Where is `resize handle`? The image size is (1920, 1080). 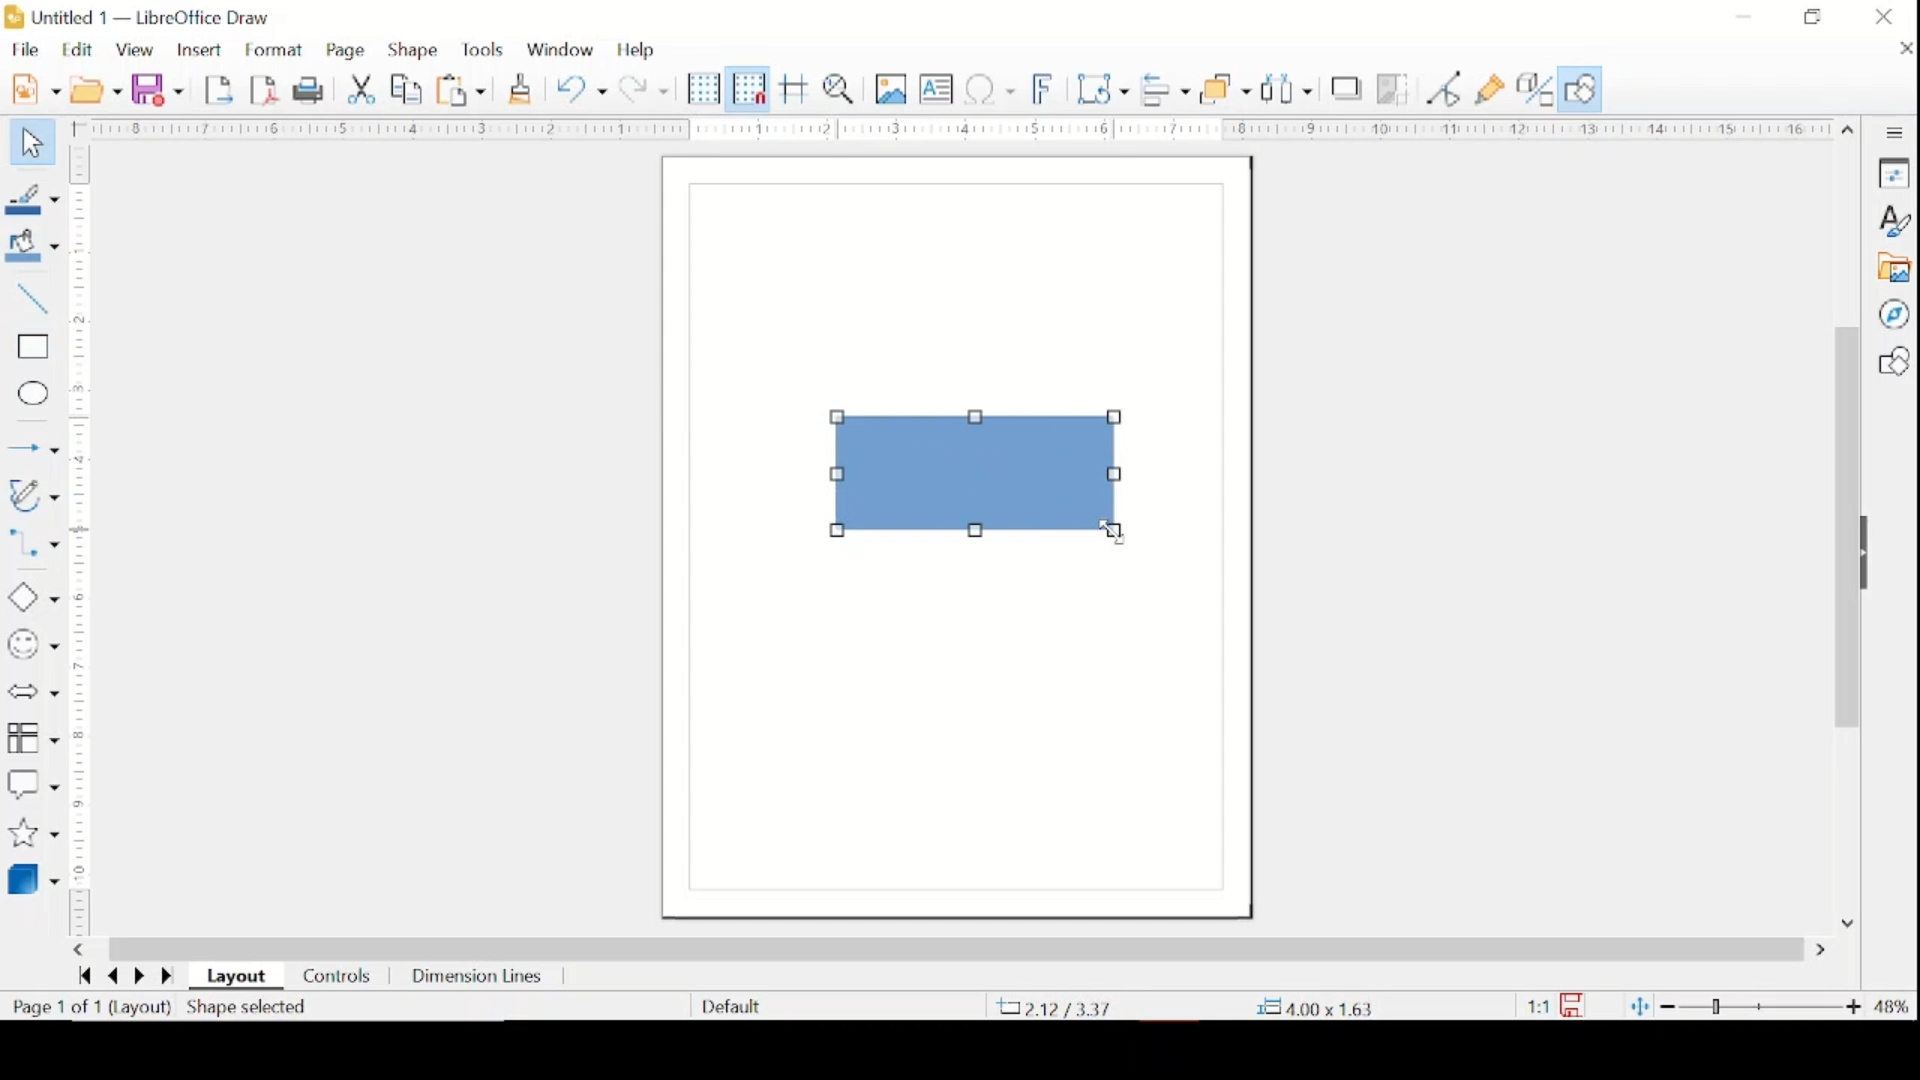 resize handle is located at coordinates (1116, 533).